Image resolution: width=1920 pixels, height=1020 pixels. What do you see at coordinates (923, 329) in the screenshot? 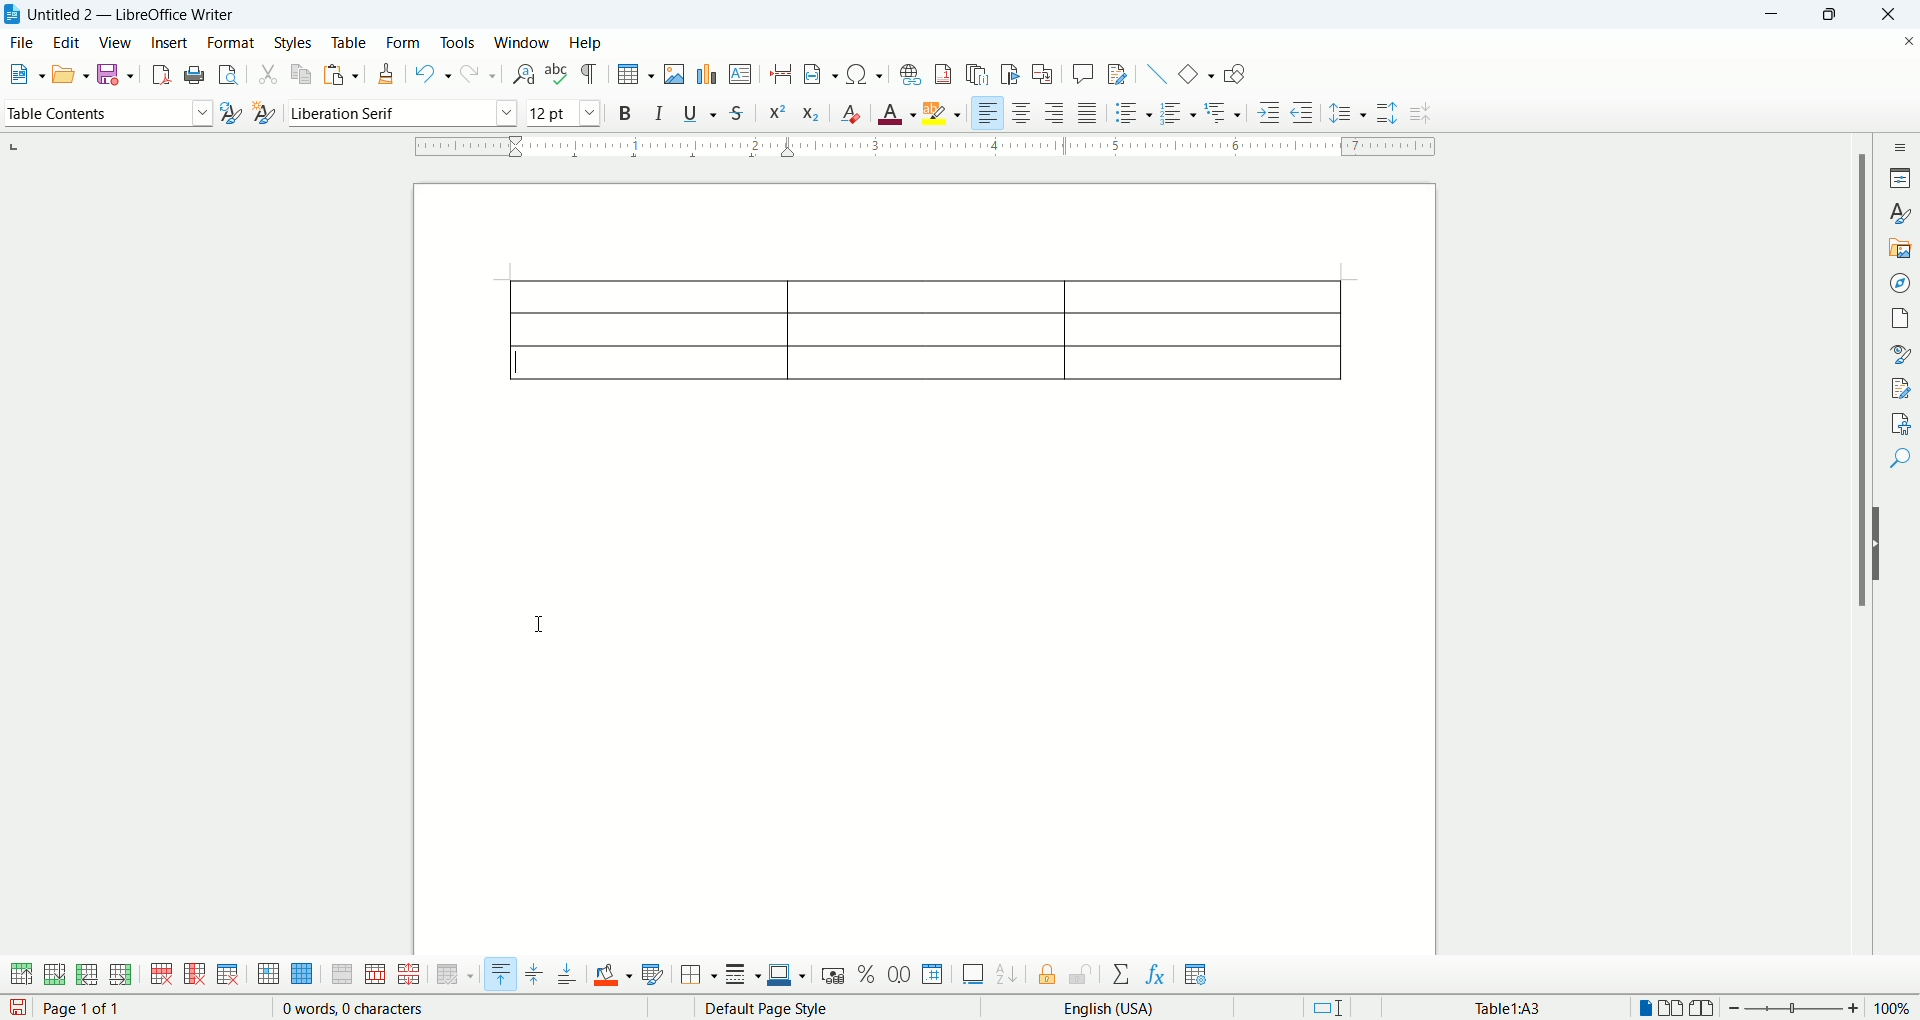
I see `table after row delete` at bounding box center [923, 329].